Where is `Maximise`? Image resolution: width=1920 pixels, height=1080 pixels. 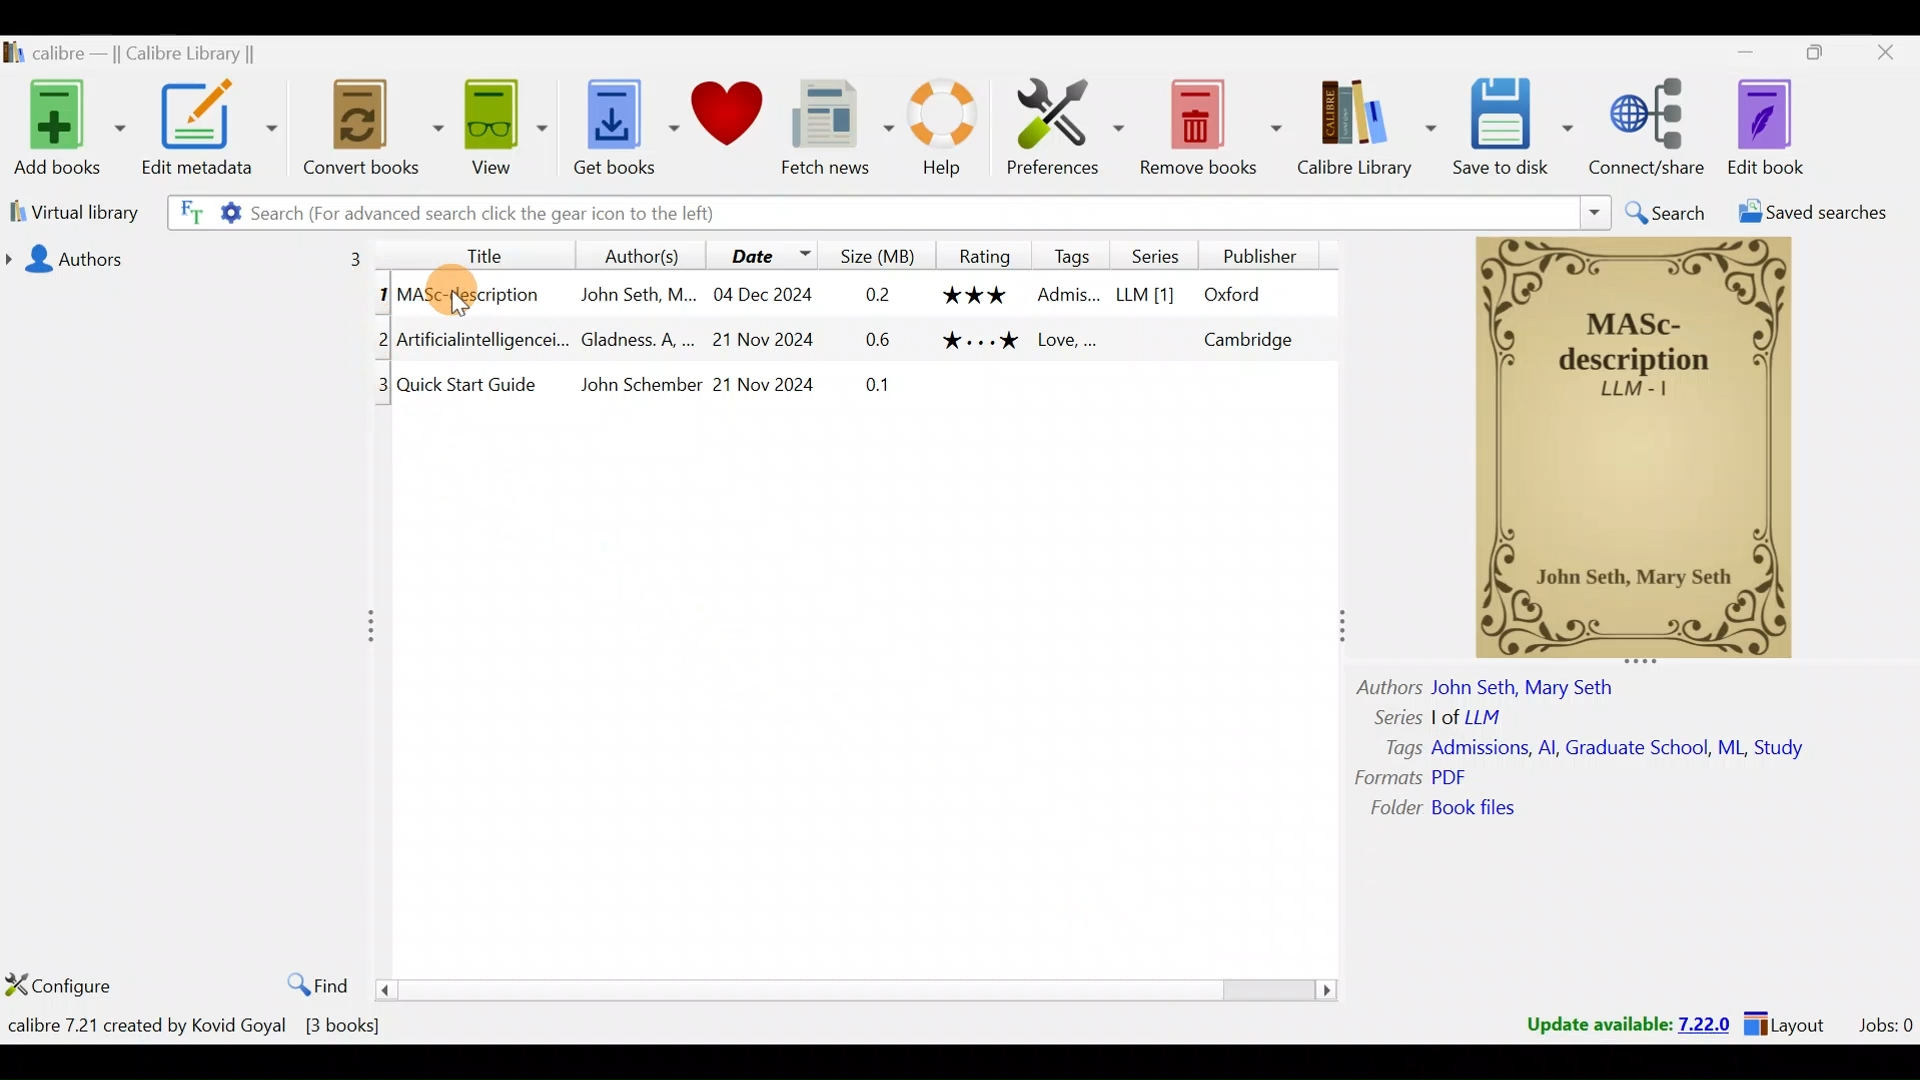
Maximise is located at coordinates (1819, 53).